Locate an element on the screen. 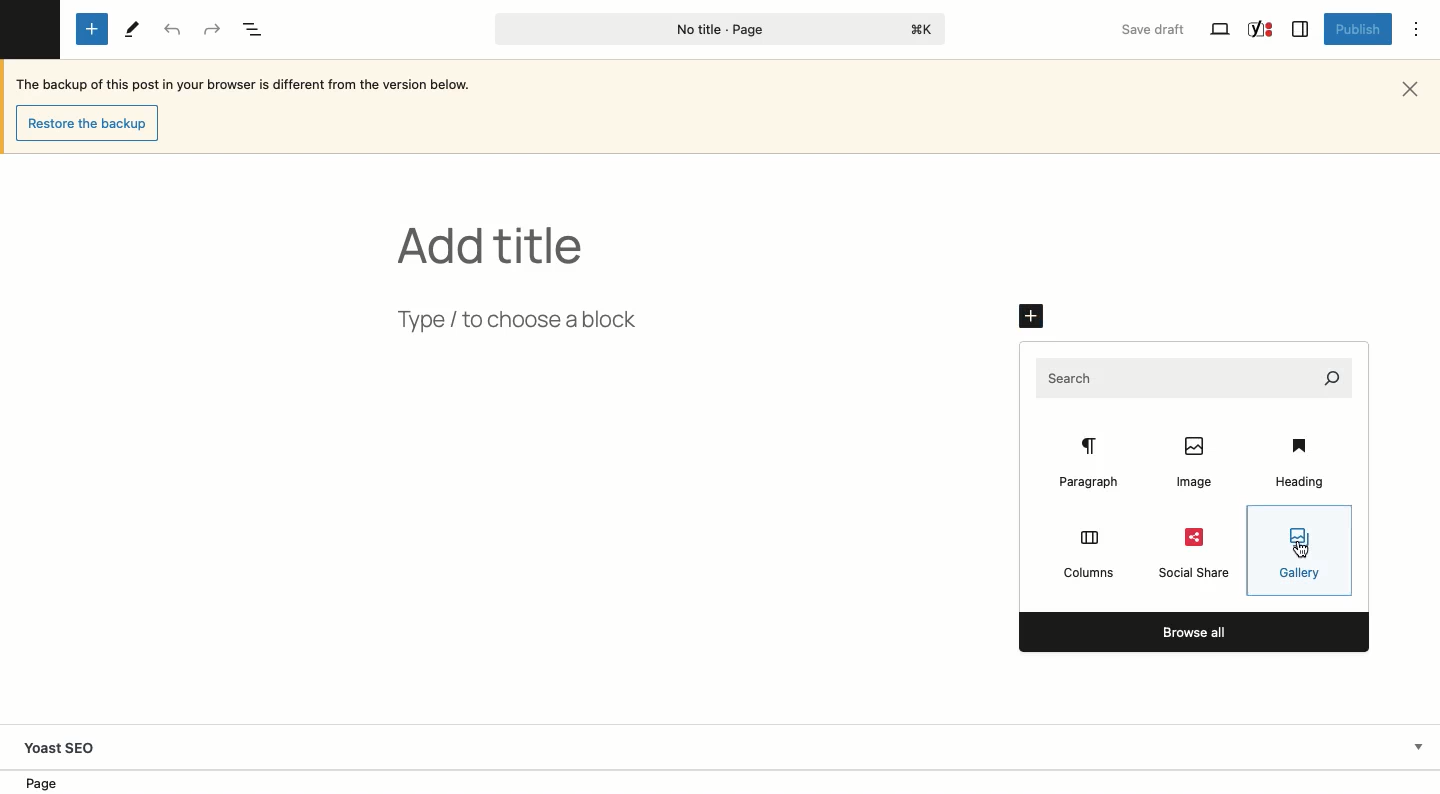  Sidebar is located at coordinates (1299, 30).